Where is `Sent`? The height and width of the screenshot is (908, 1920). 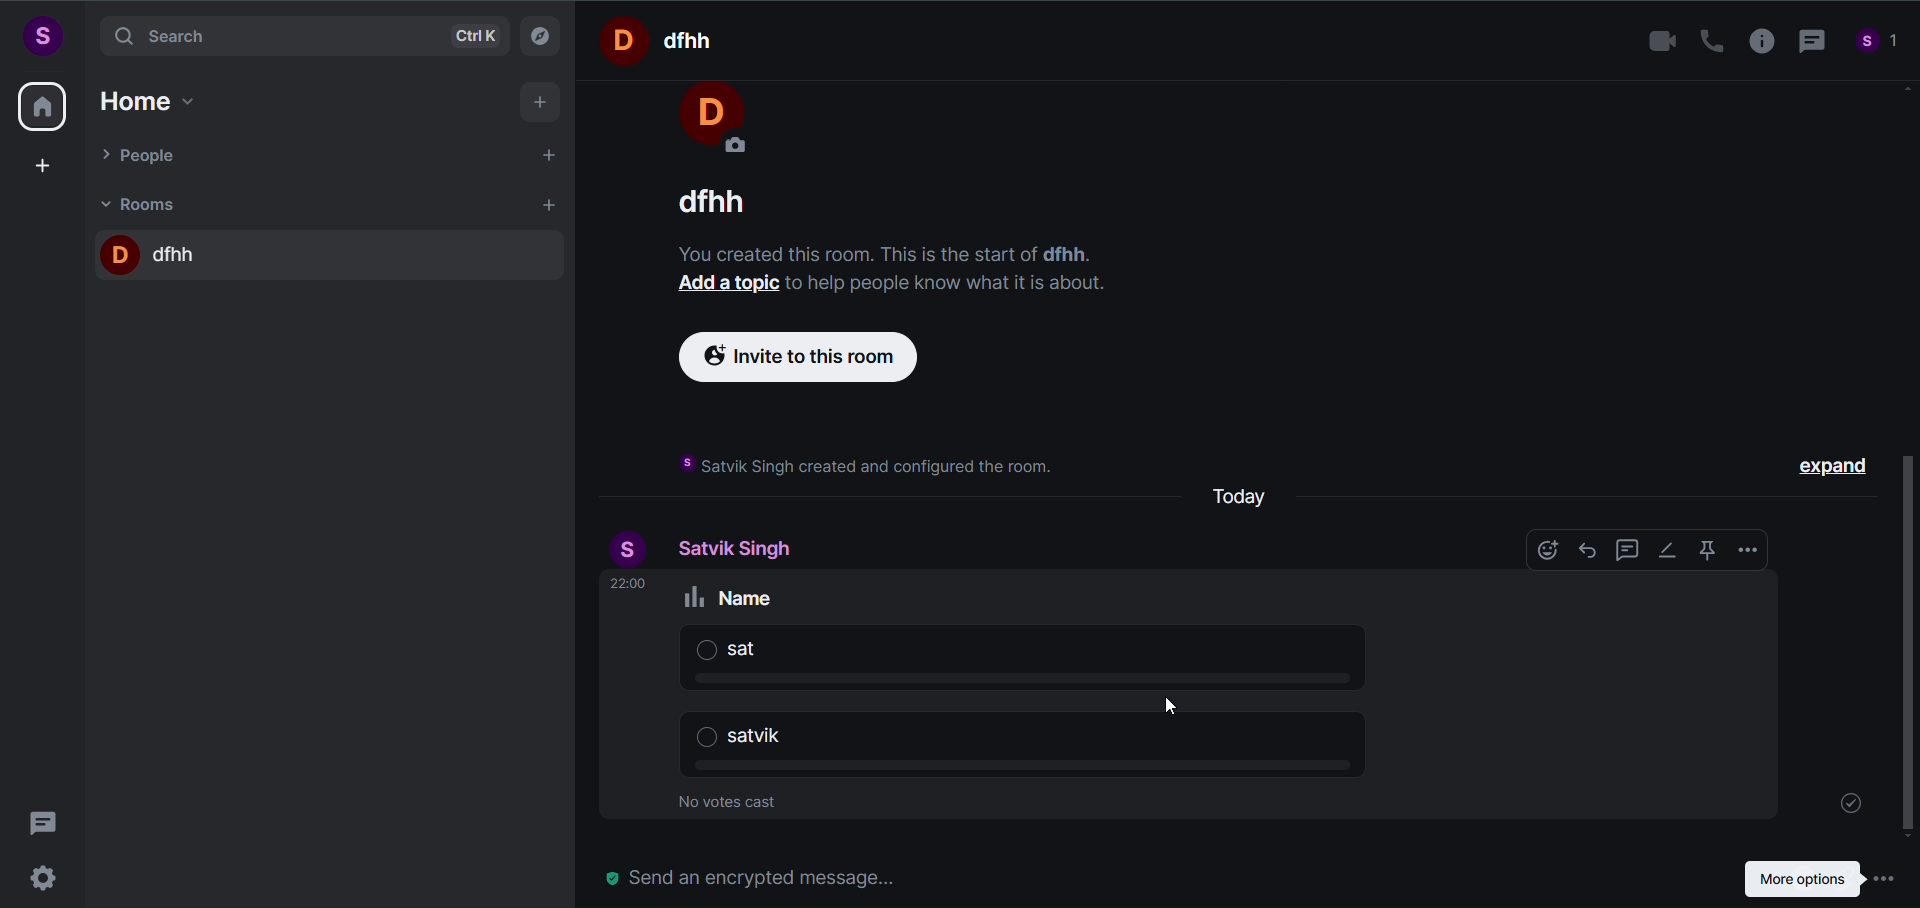 Sent is located at coordinates (1846, 798).